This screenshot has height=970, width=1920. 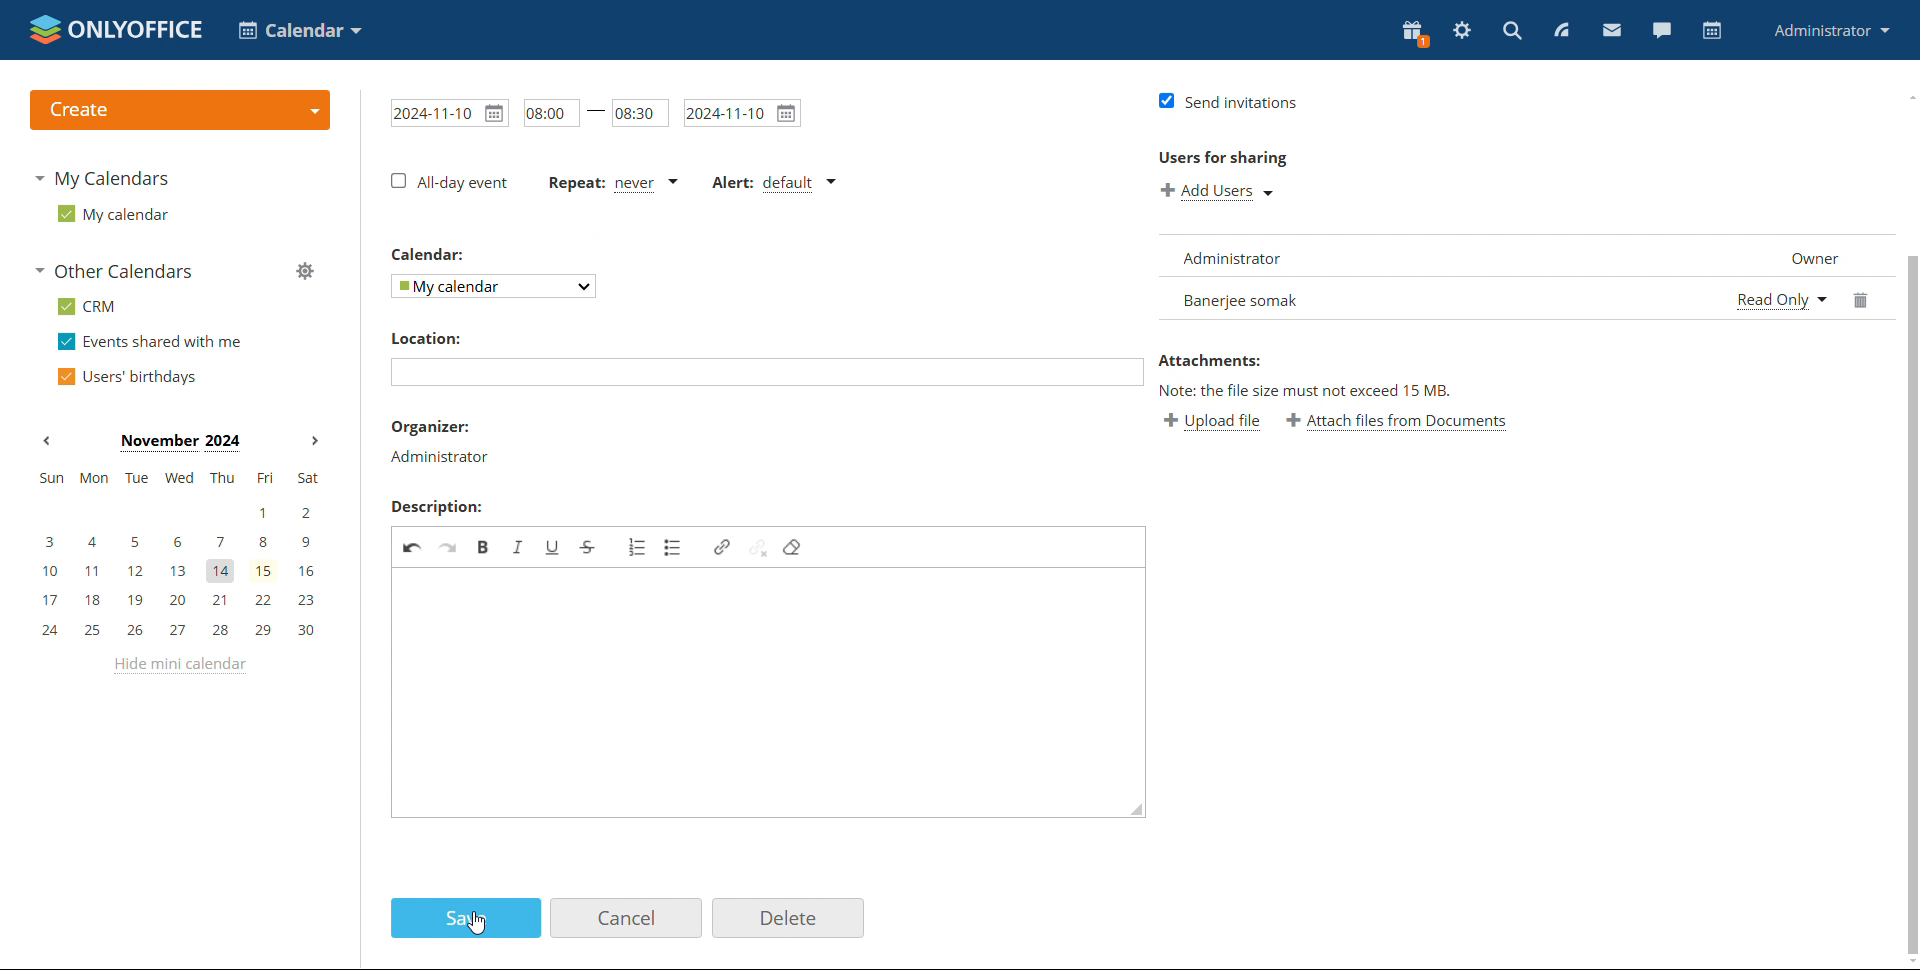 What do you see at coordinates (640, 111) in the screenshot?
I see `end time` at bounding box center [640, 111].